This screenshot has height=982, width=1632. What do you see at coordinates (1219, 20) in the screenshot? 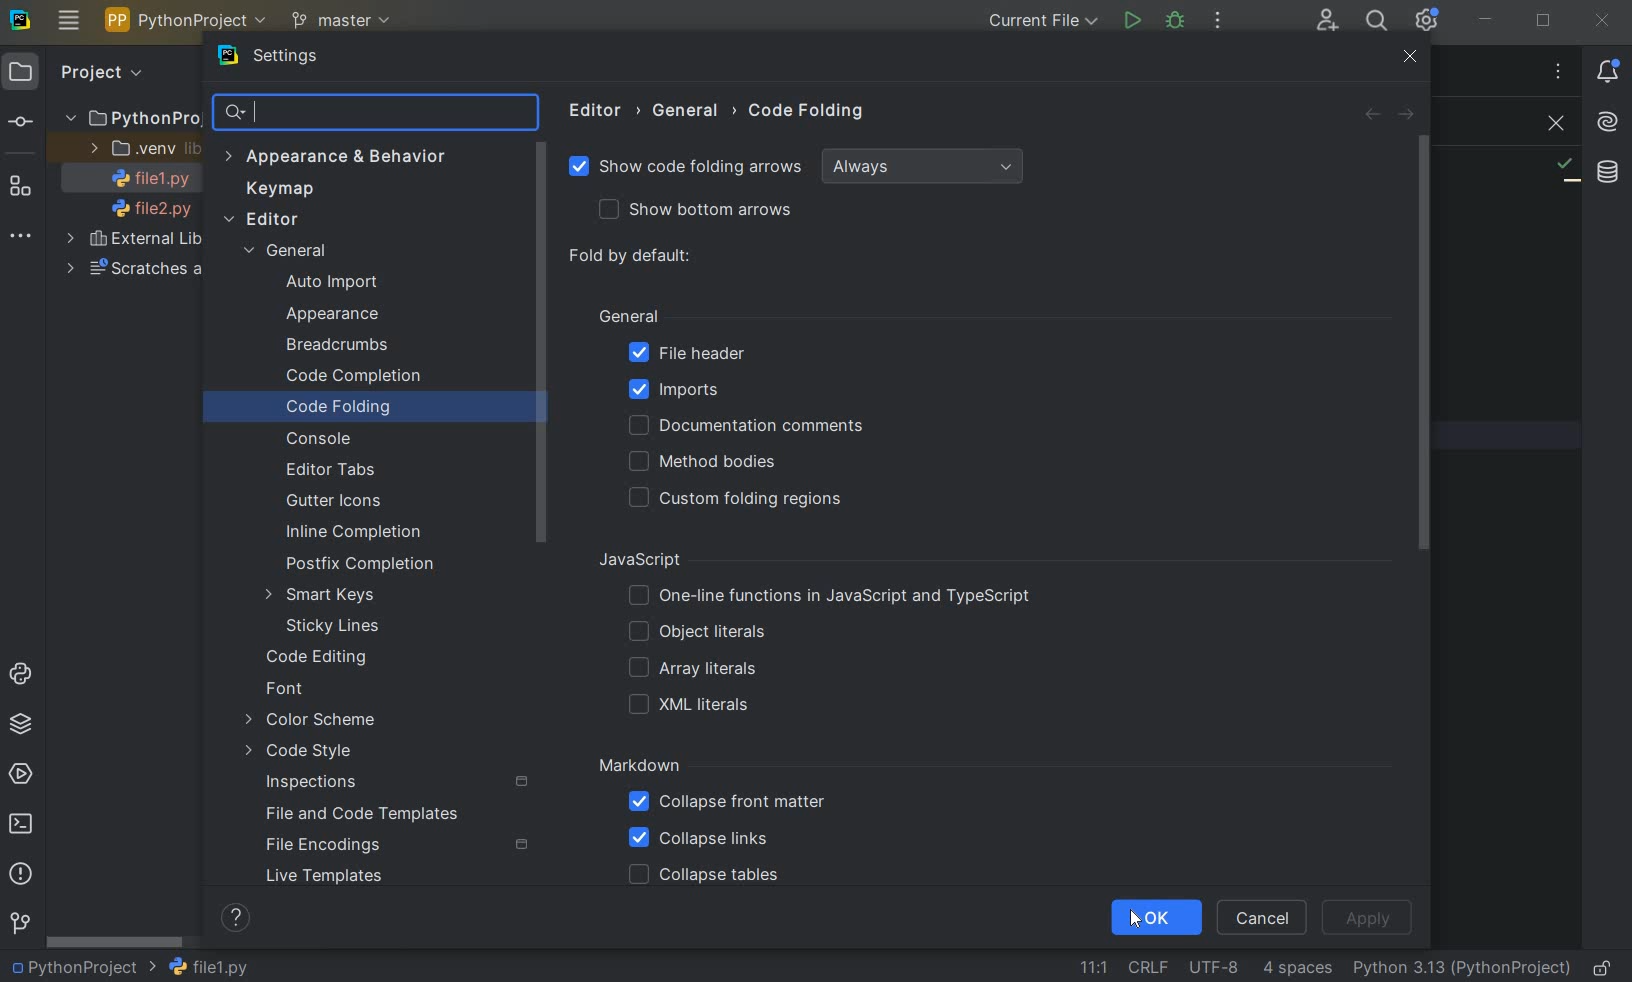
I see `MORE ACTIONS` at bounding box center [1219, 20].